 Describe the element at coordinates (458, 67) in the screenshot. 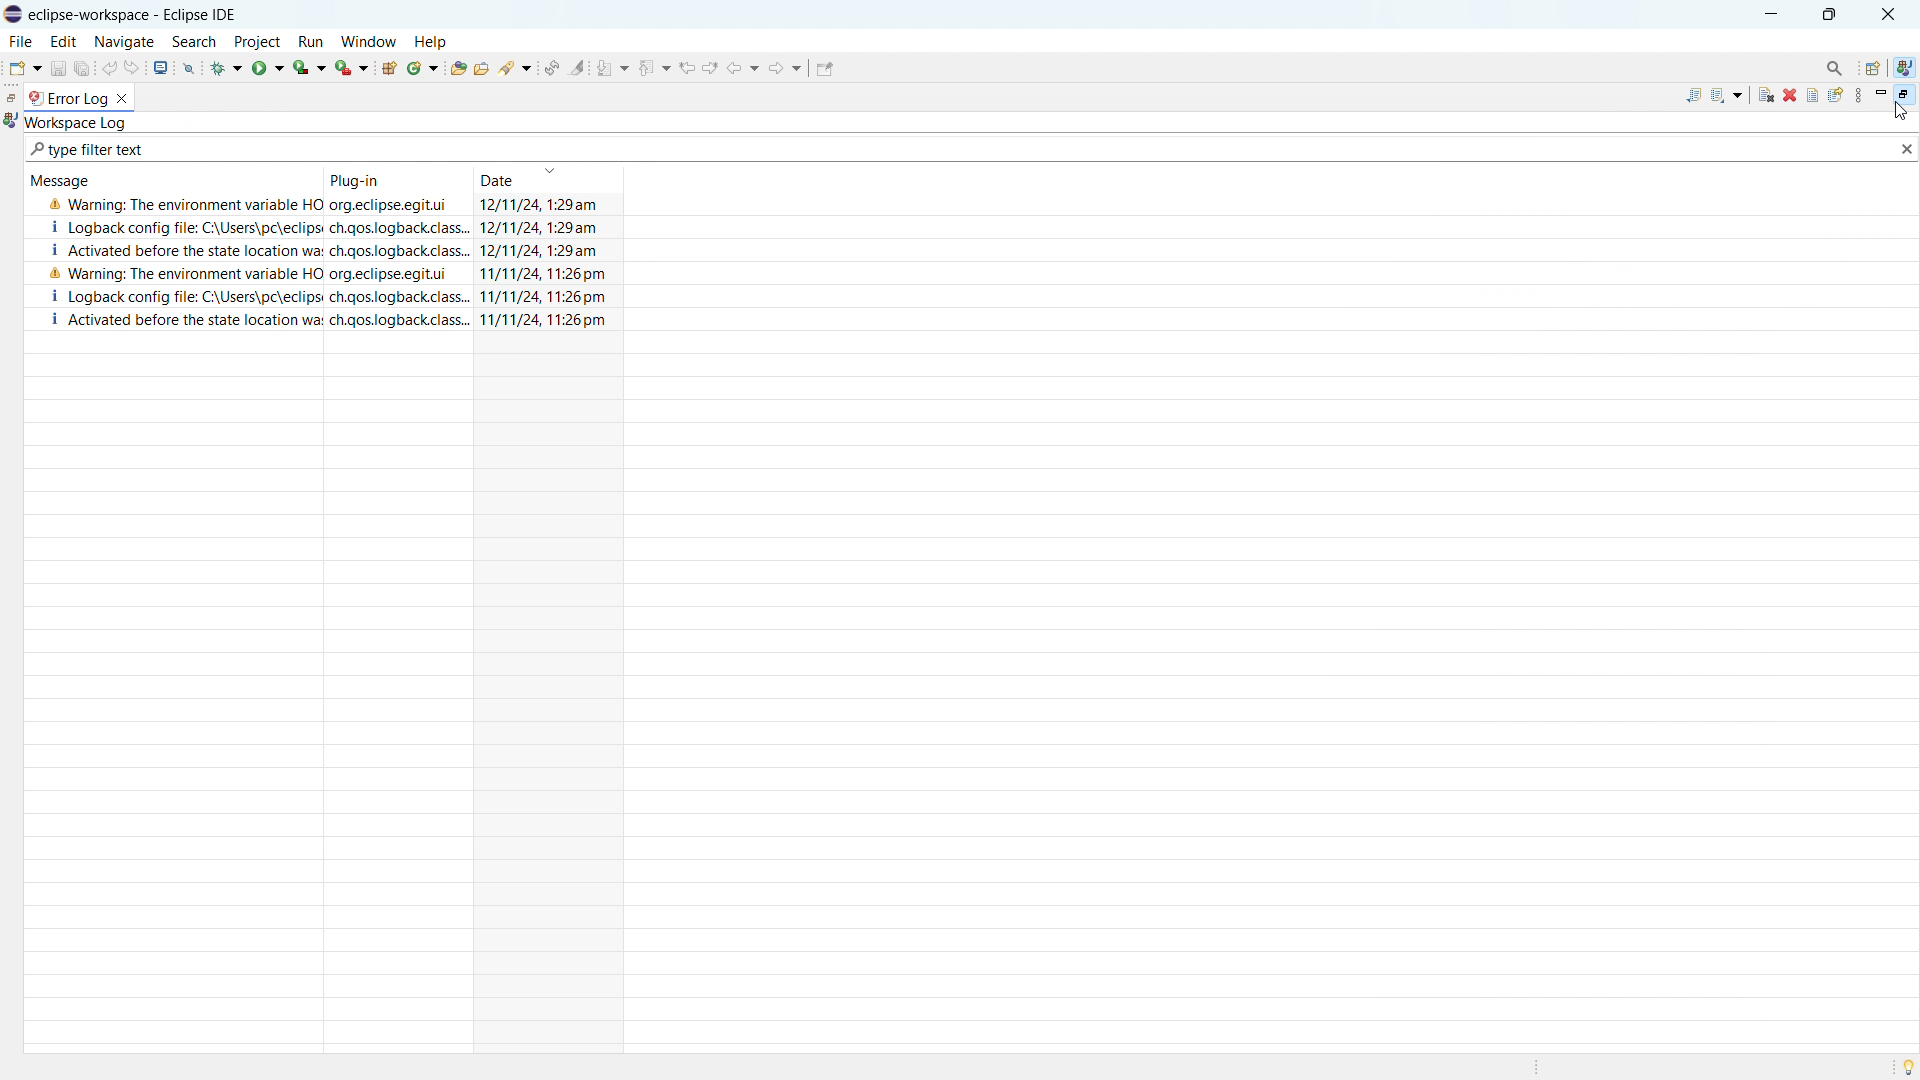

I see `open type` at that location.